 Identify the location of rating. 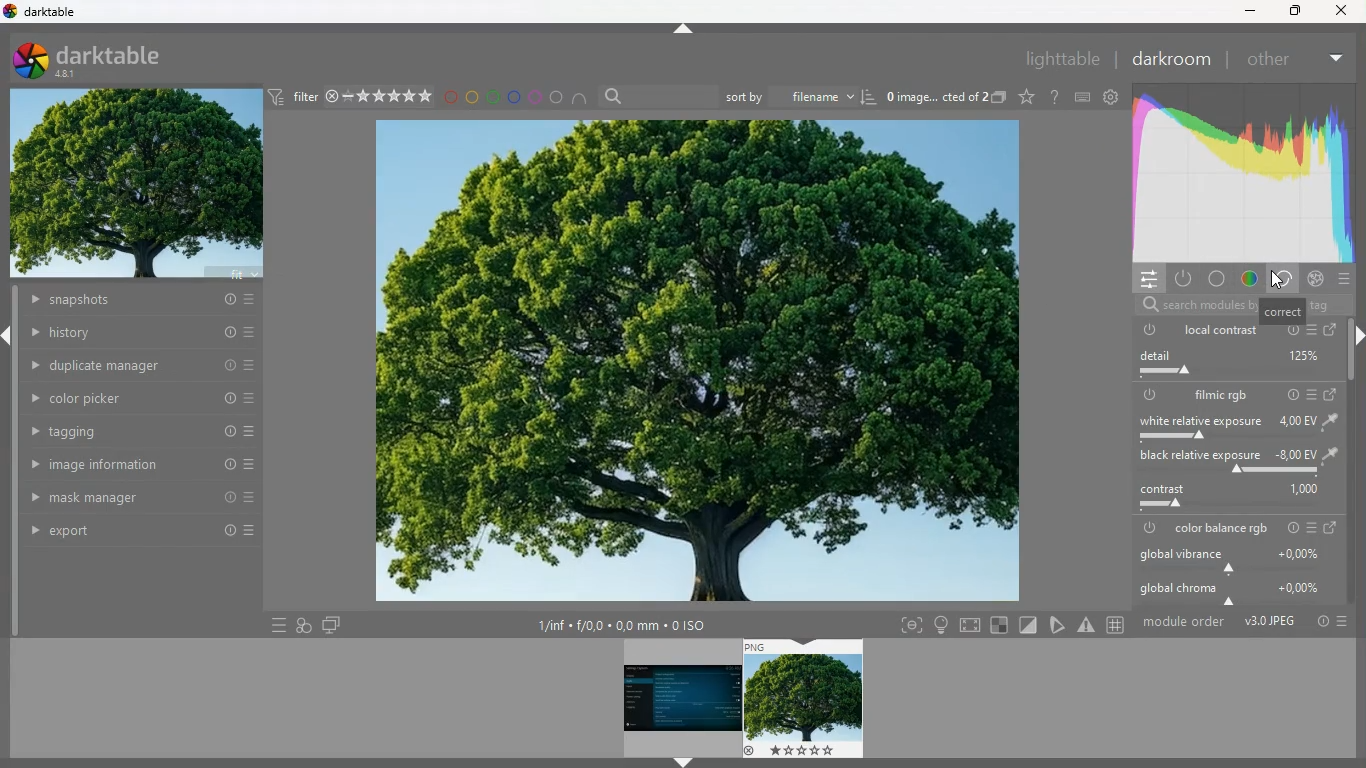
(381, 97).